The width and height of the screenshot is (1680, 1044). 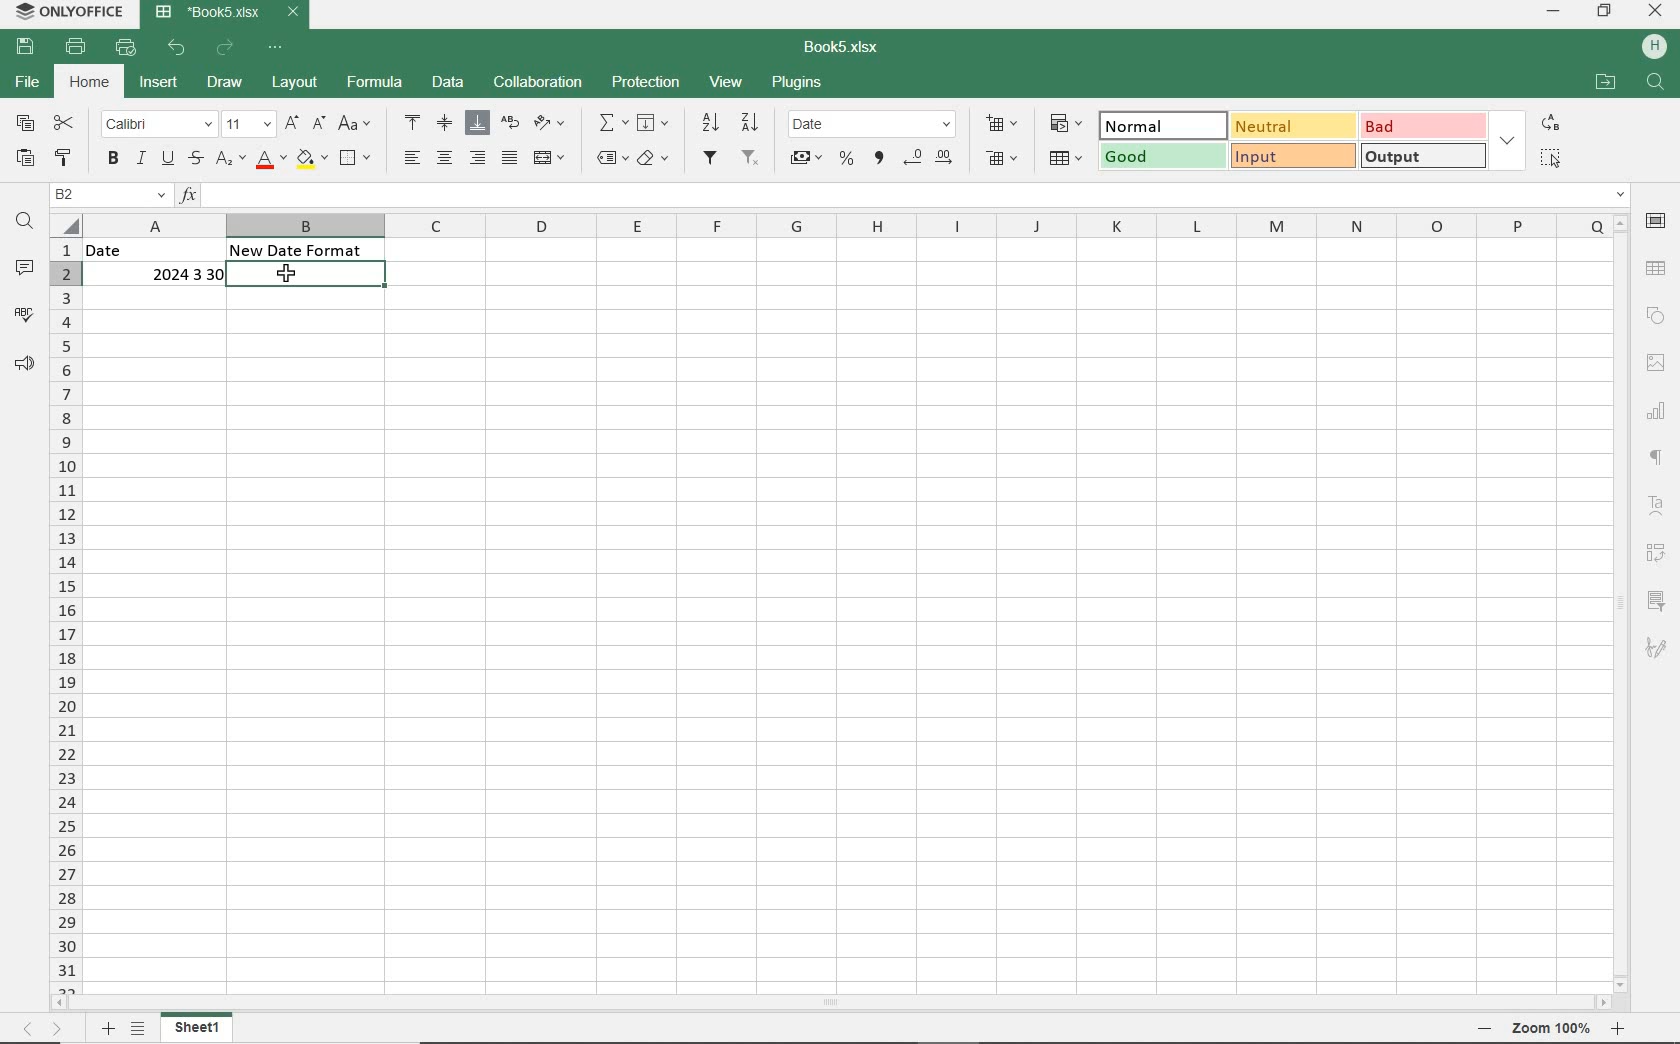 I want to click on NAMED RANGES, so click(x=607, y=157).